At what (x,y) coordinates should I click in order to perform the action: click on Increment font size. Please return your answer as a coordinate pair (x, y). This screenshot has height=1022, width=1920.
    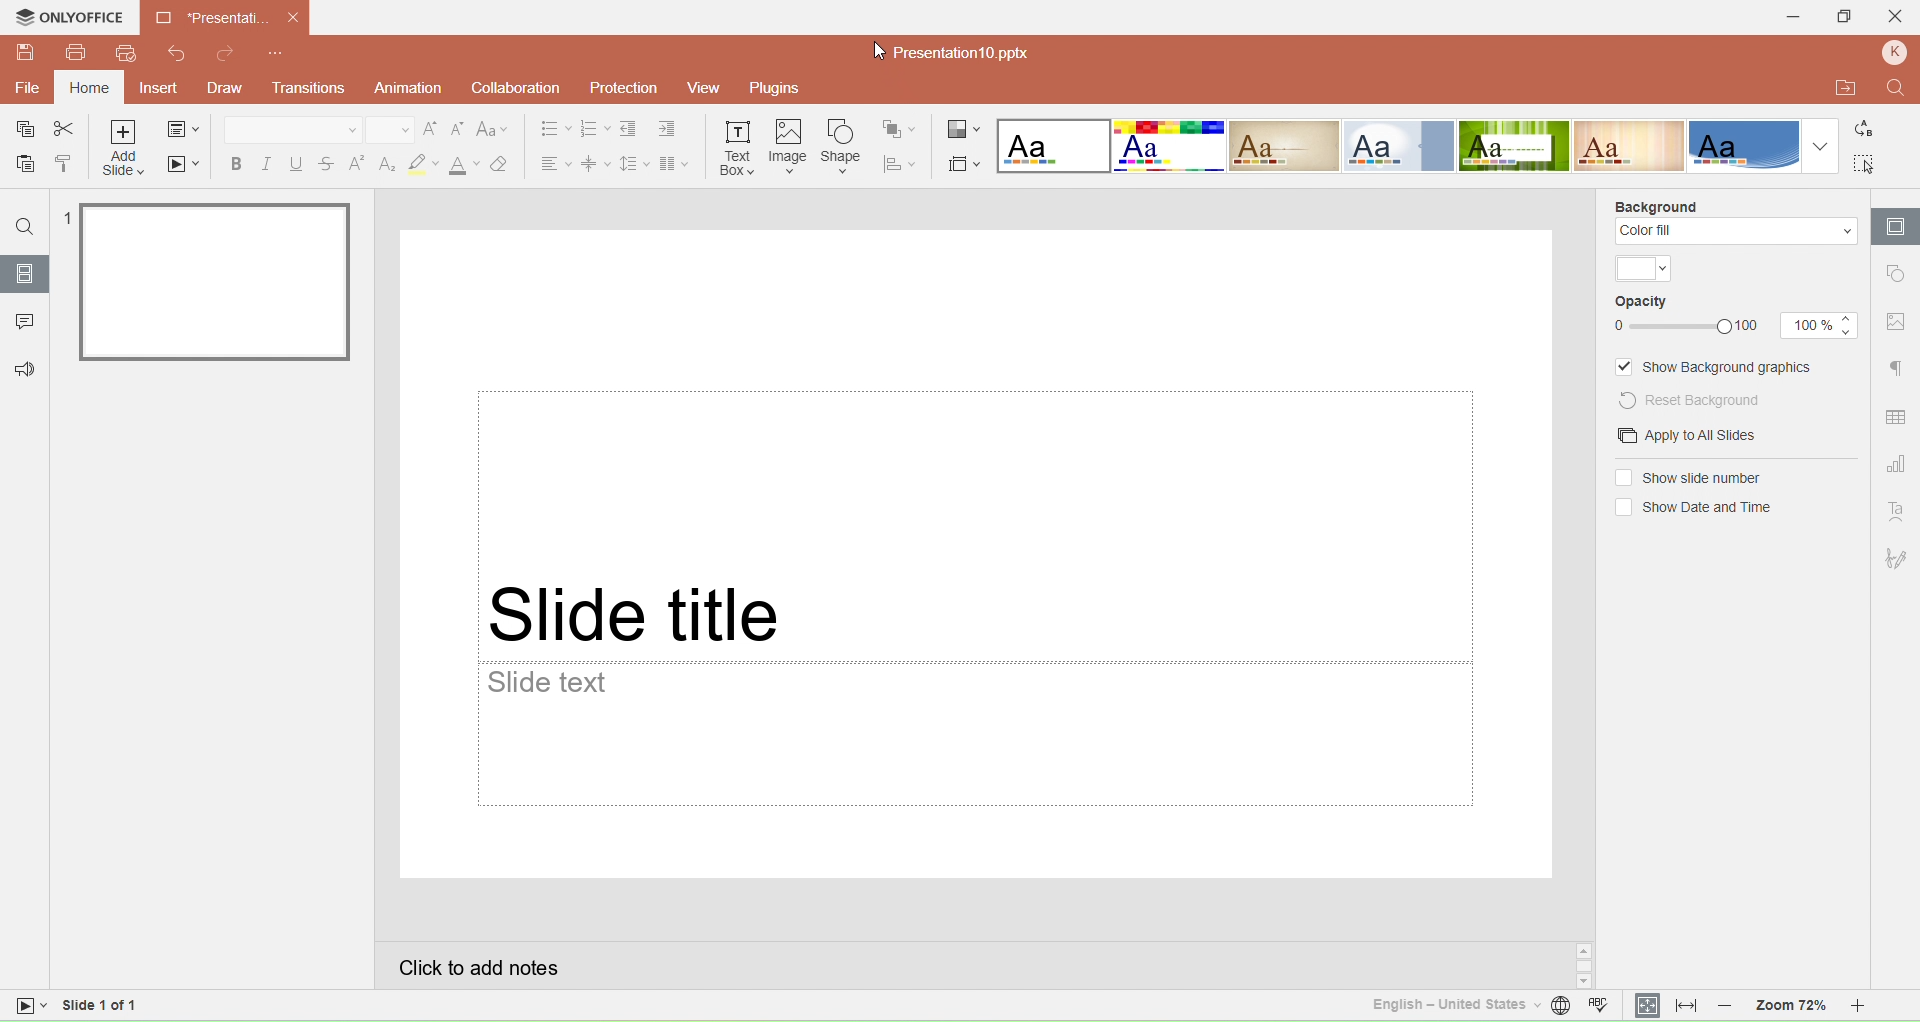
    Looking at the image, I should click on (431, 130).